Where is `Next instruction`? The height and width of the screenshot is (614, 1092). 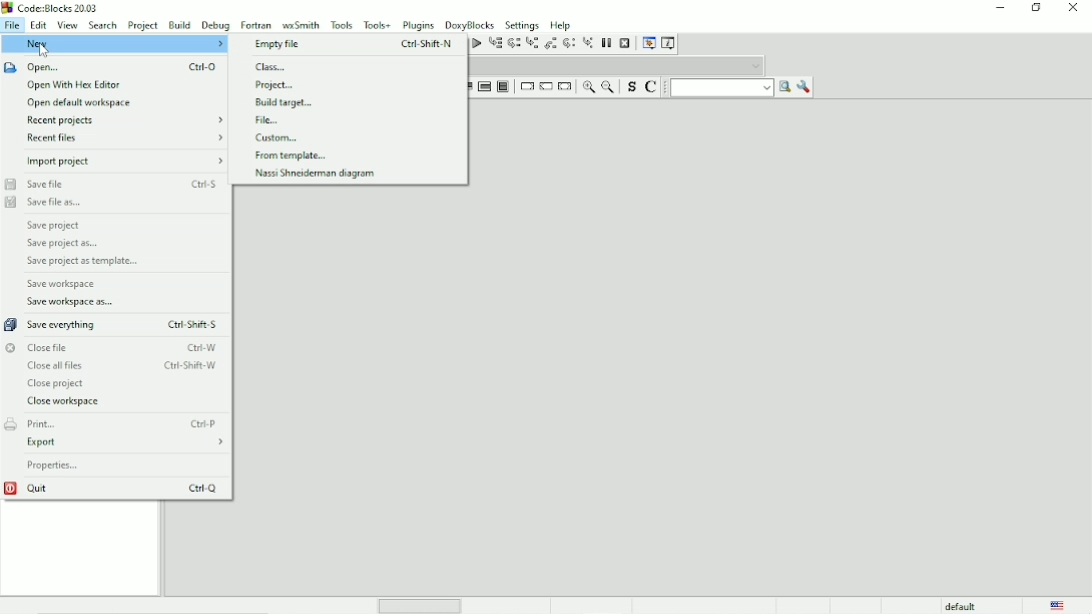
Next instruction is located at coordinates (568, 43).